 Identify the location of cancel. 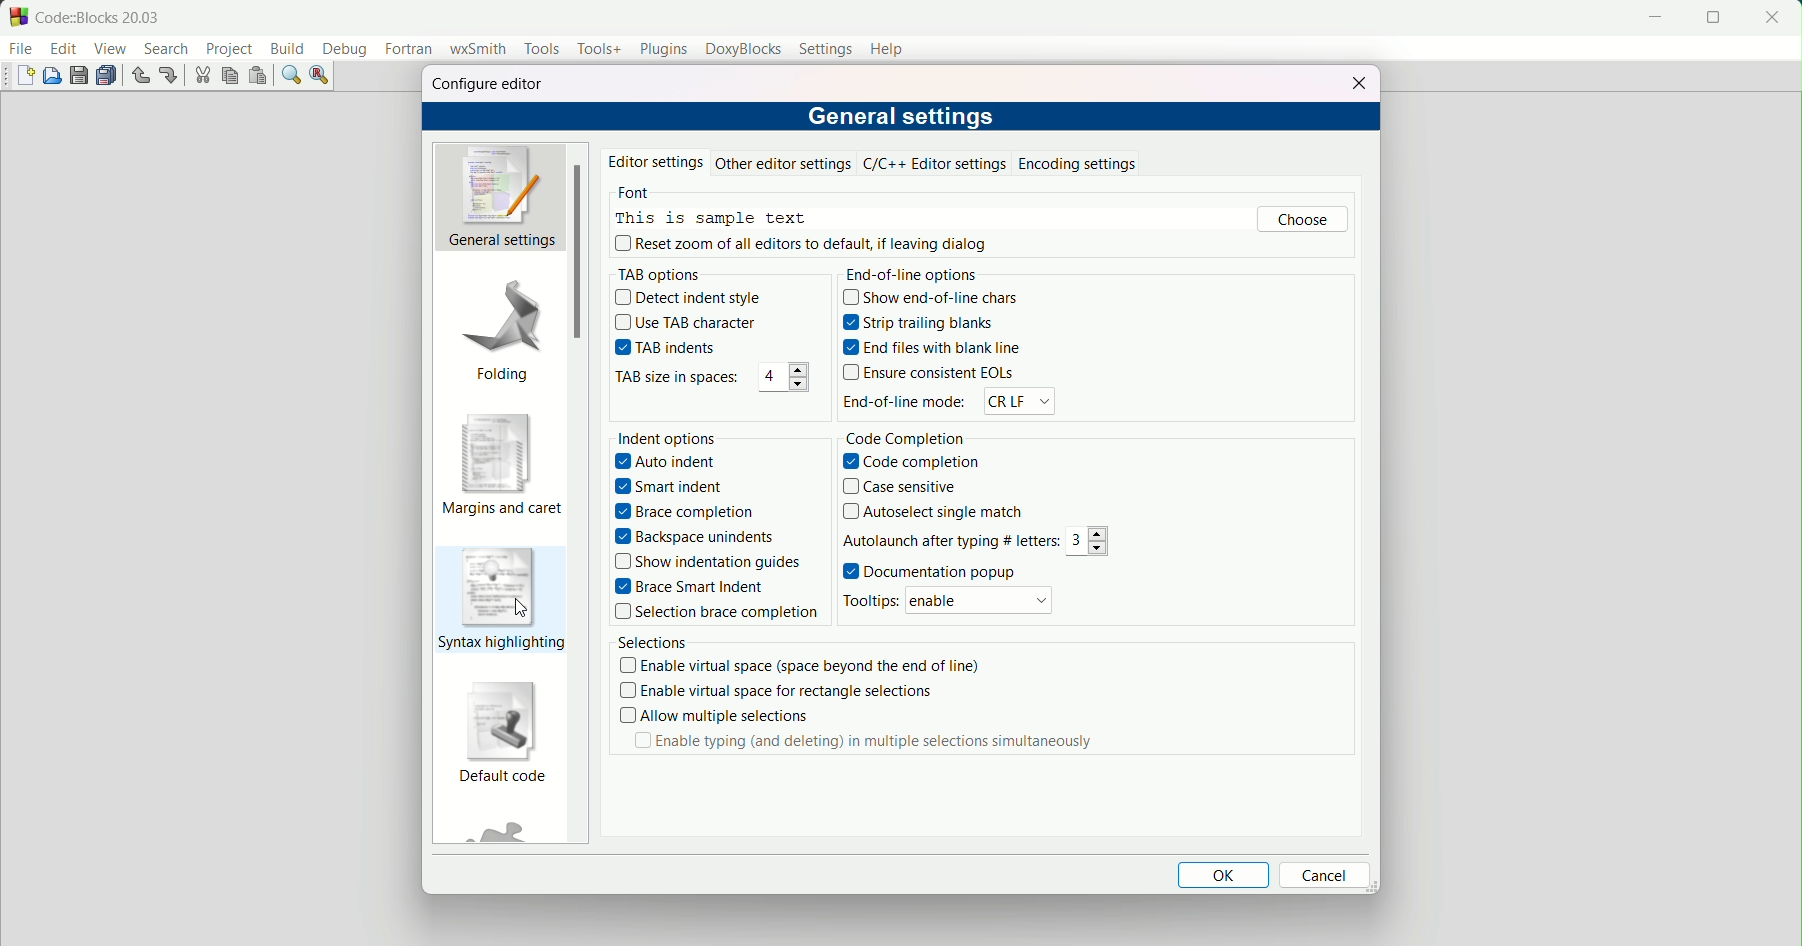
(1327, 874).